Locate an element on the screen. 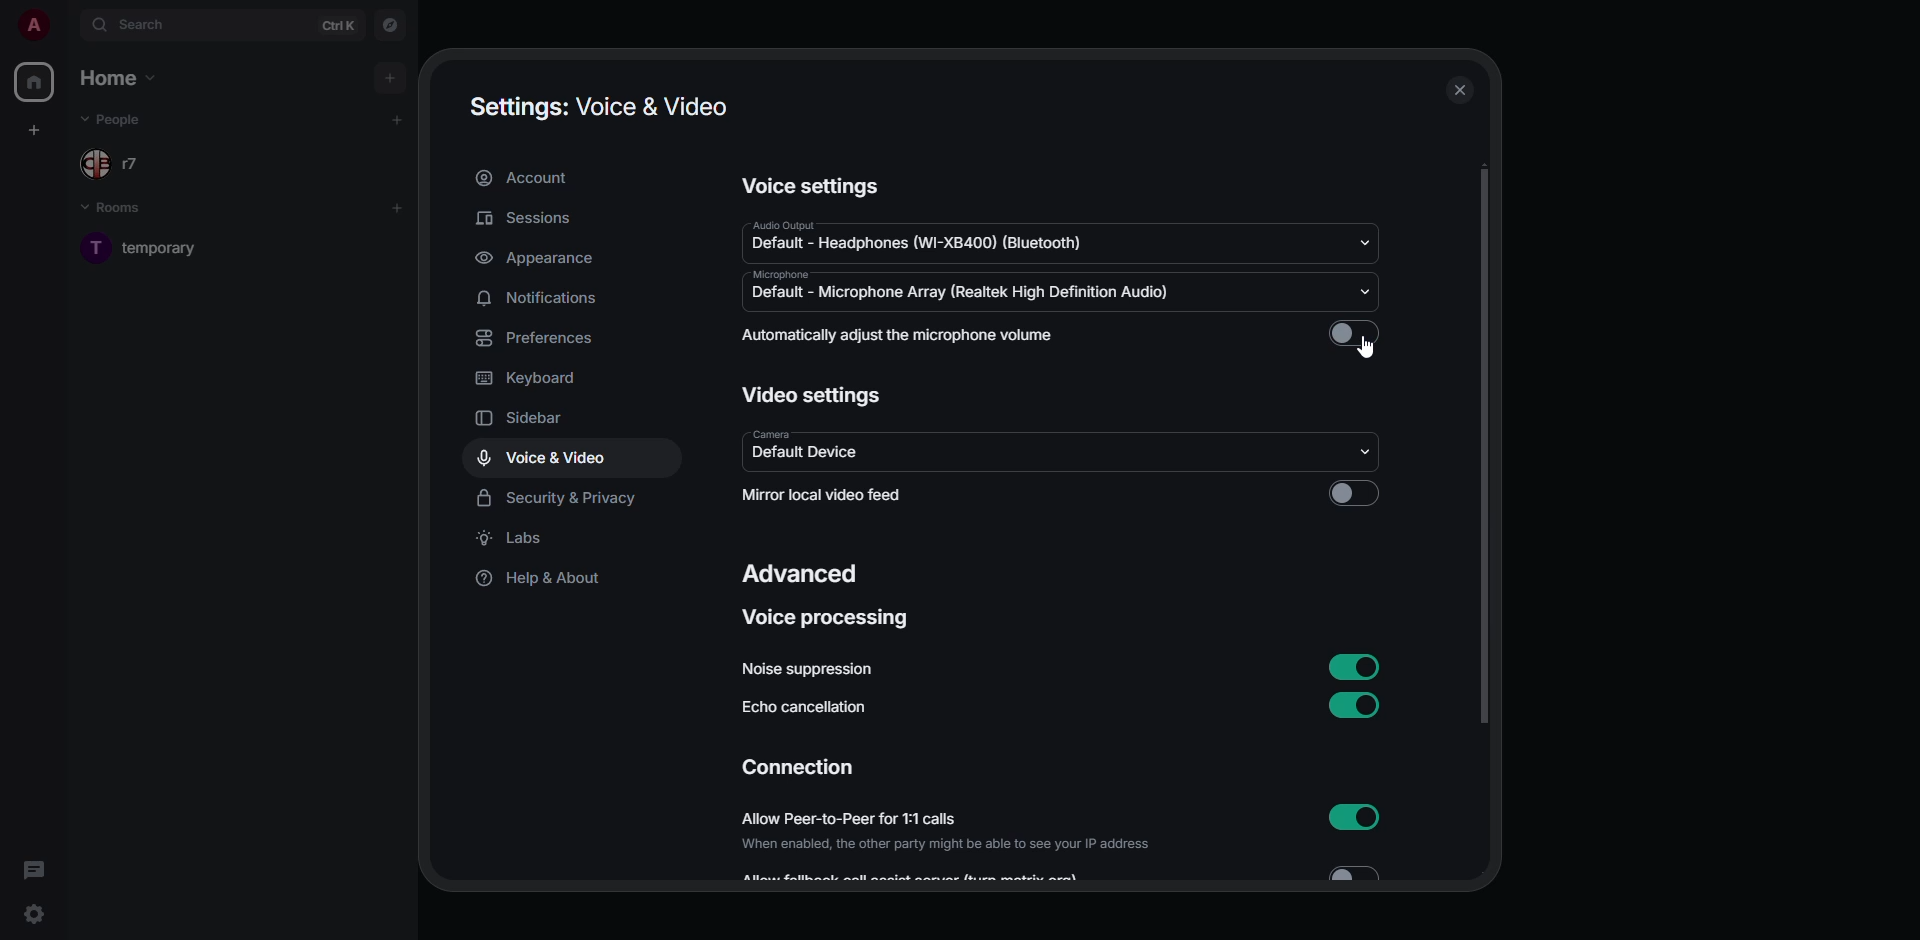 The width and height of the screenshot is (1920, 940). add is located at coordinates (398, 119).